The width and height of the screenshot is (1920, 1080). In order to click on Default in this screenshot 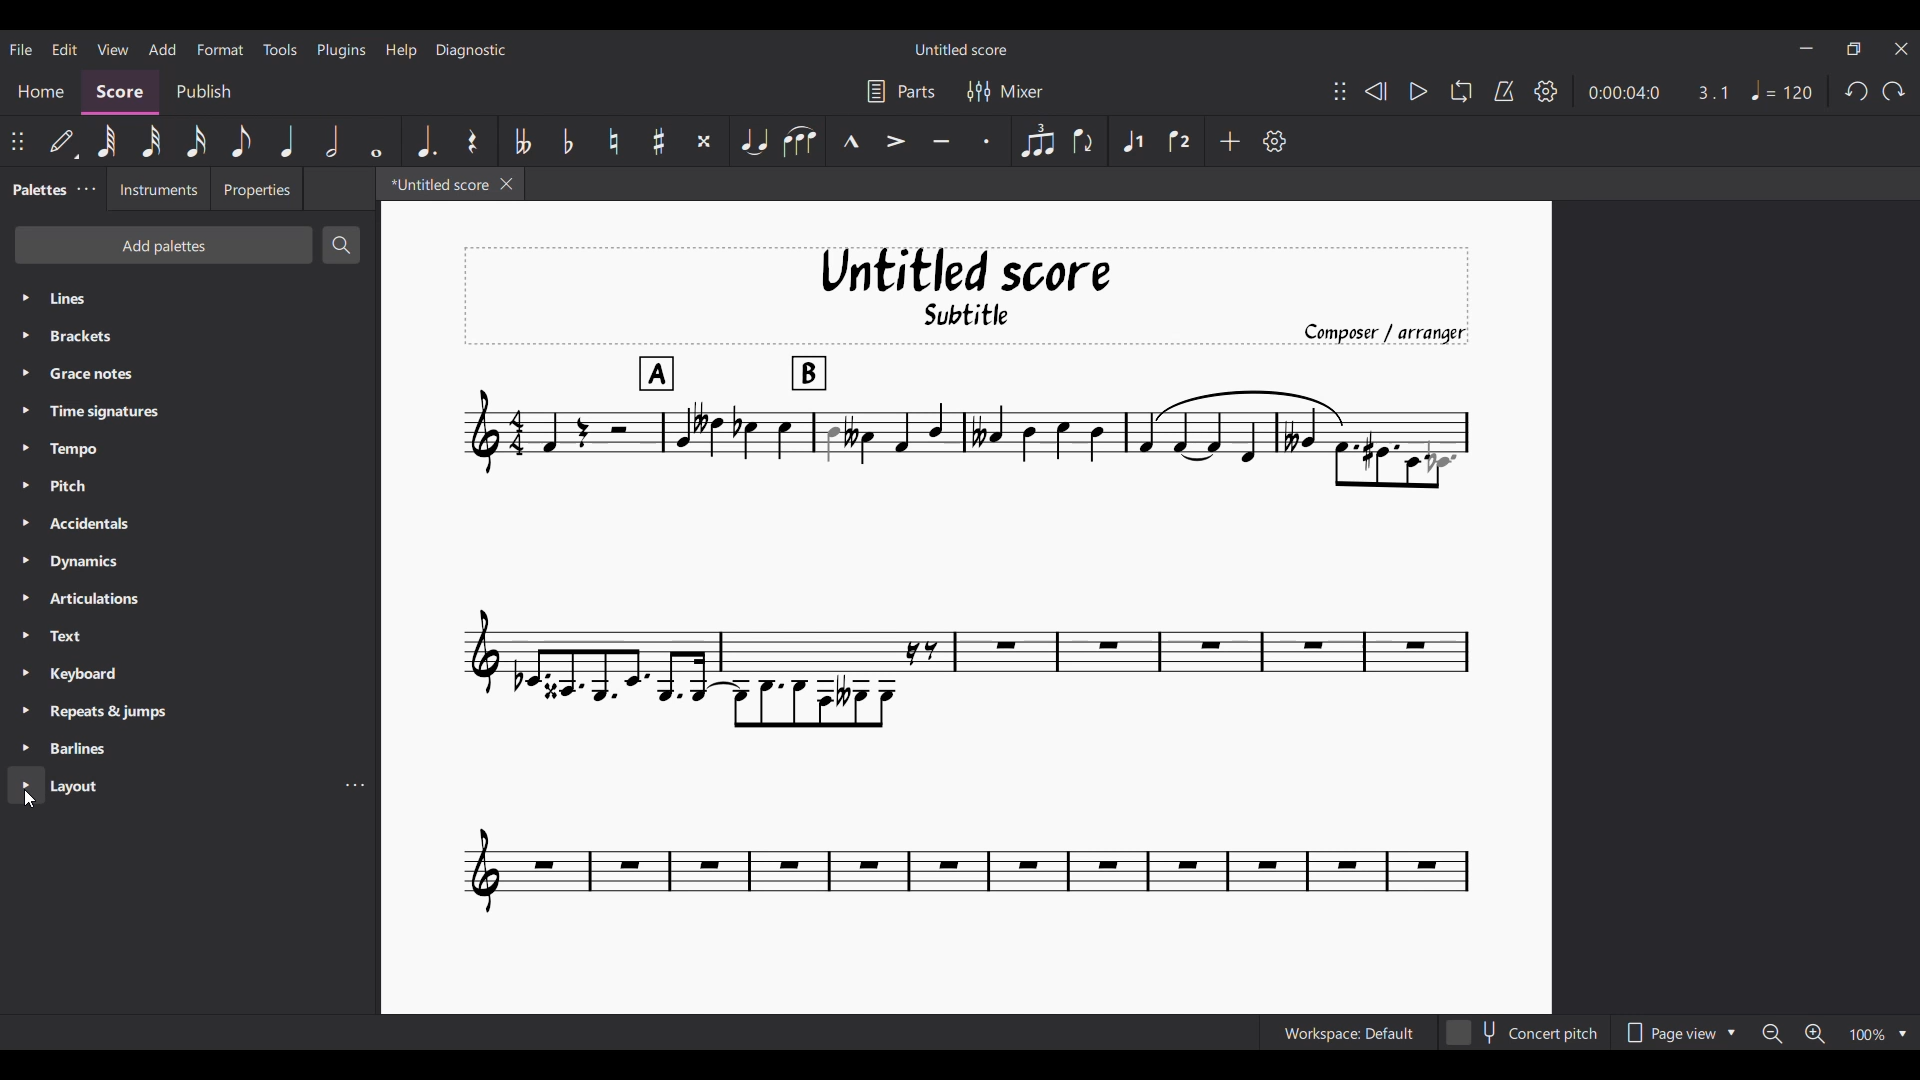, I will do `click(63, 141)`.